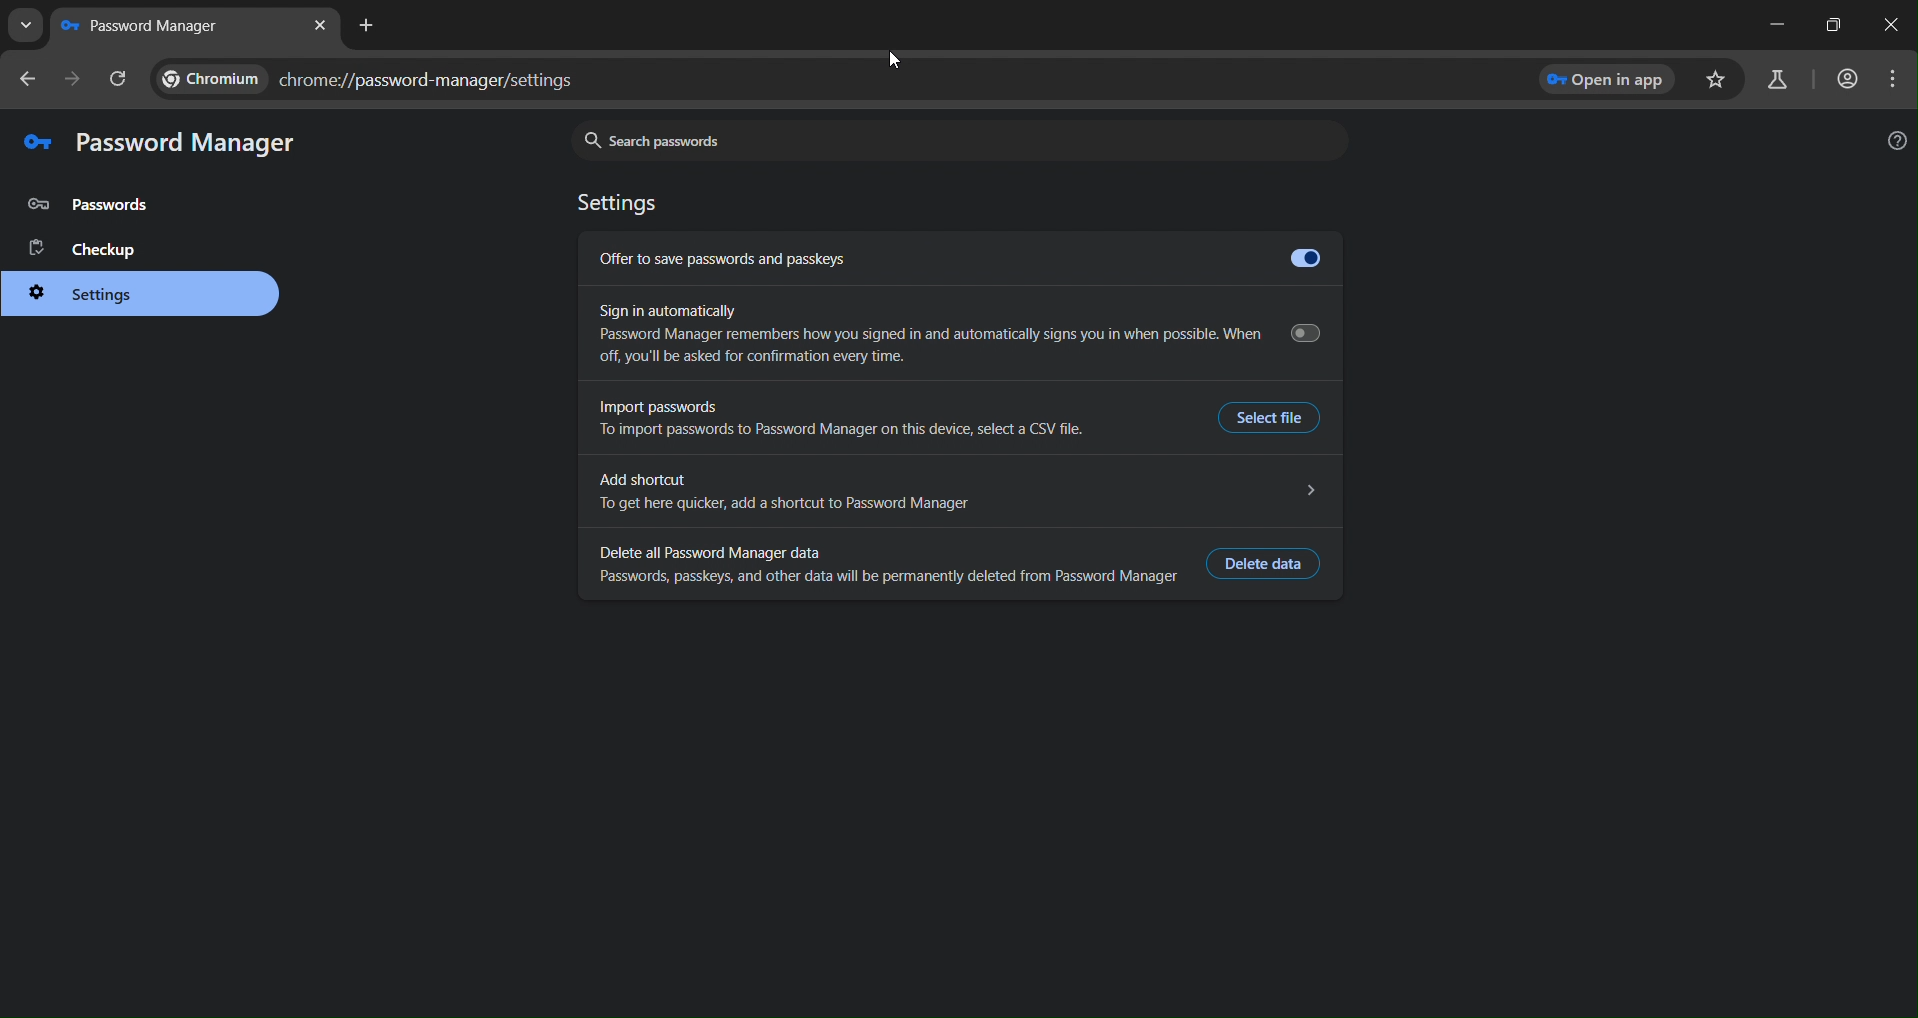 This screenshot has height=1018, width=1918. What do you see at coordinates (624, 205) in the screenshot?
I see `settings` at bounding box center [624, 205].